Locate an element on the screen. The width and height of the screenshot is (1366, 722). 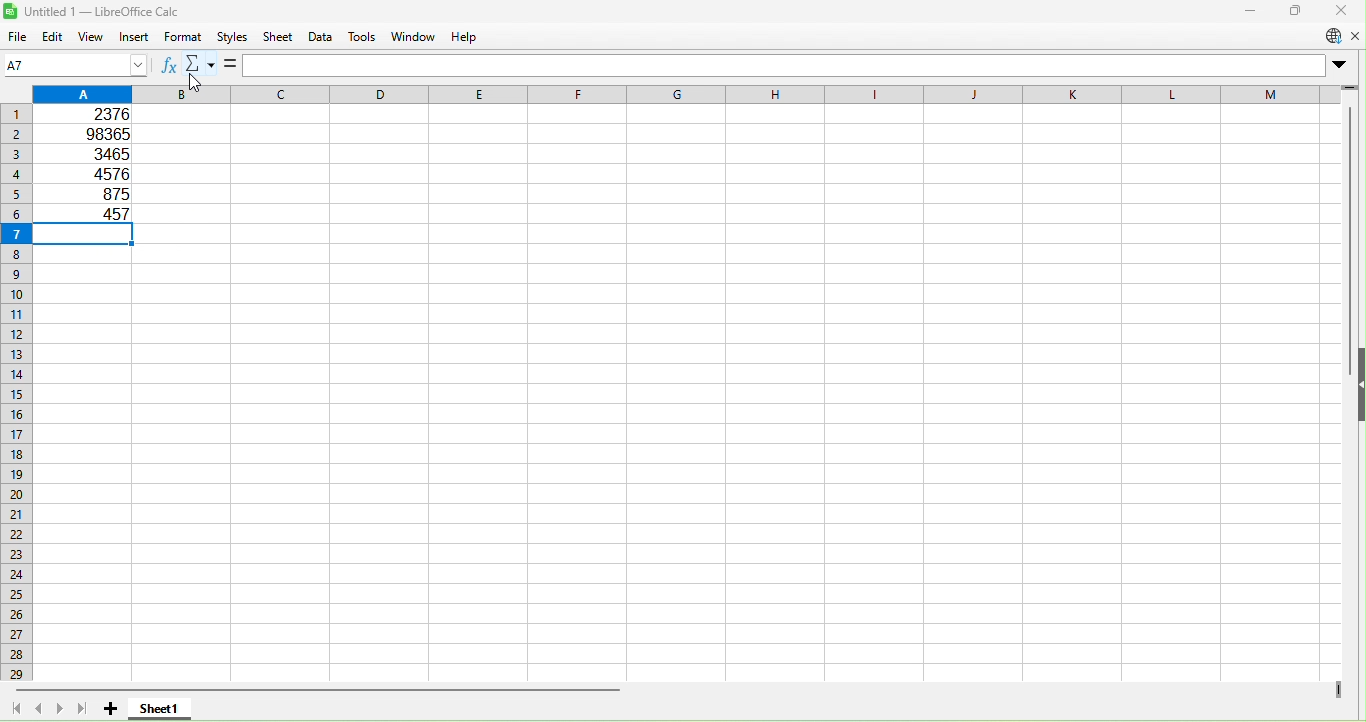
Close is located at coordinates (1341, 10).